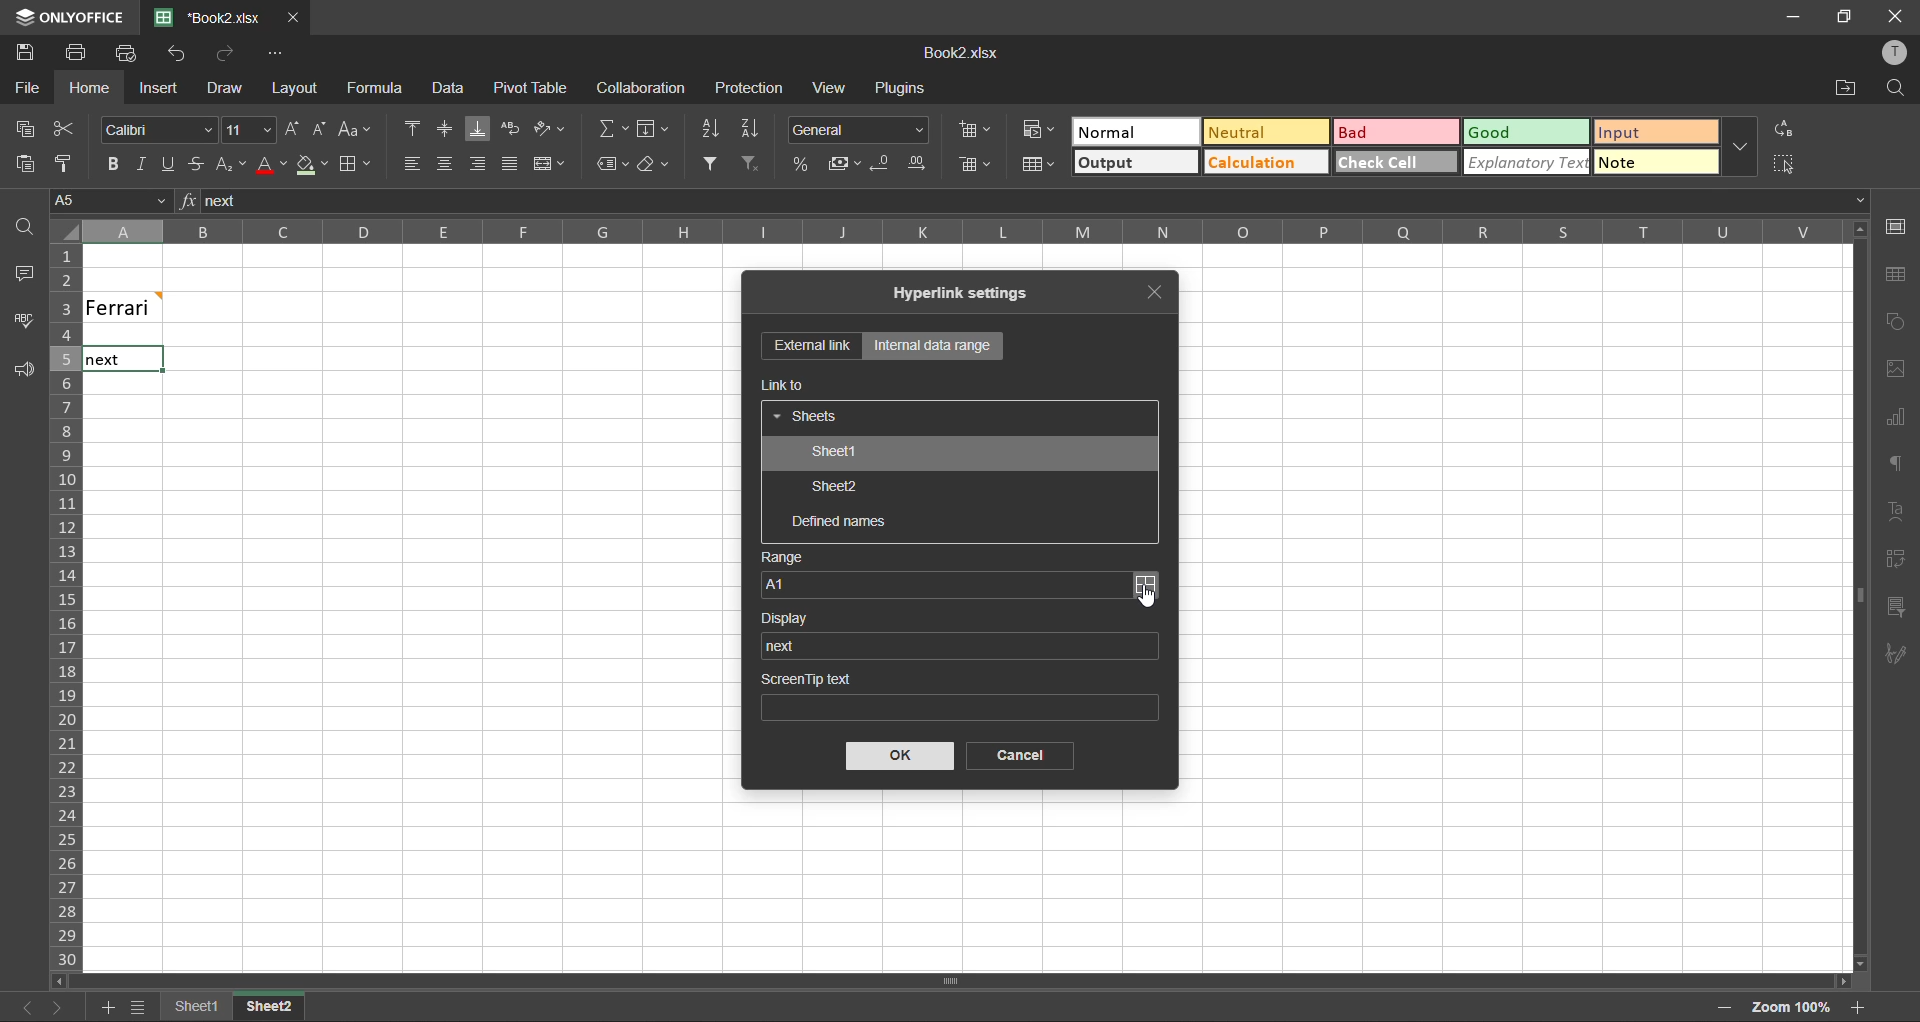 The image size is (1920, 1022). I want to click on sub/superscript, so click(230, 164).